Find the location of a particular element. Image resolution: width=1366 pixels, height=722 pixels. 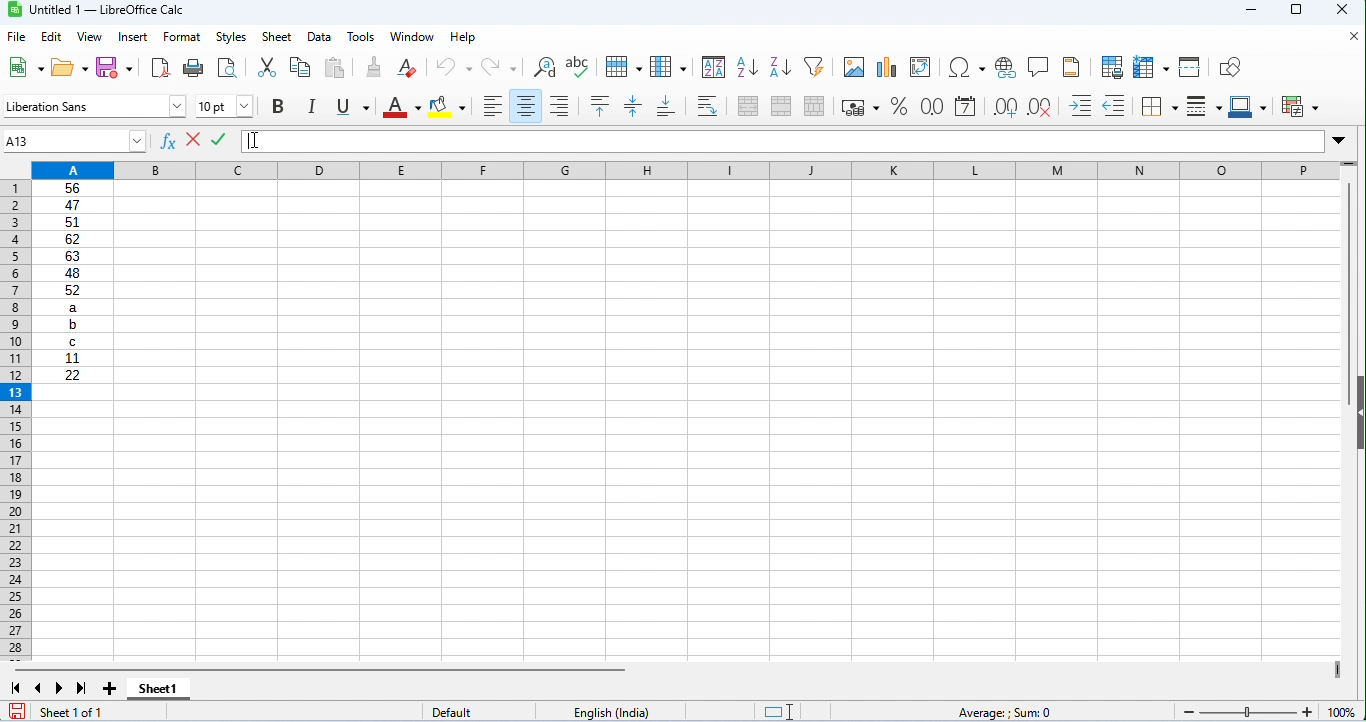

Collapse/Expand is located at coordinates (1360, 413).